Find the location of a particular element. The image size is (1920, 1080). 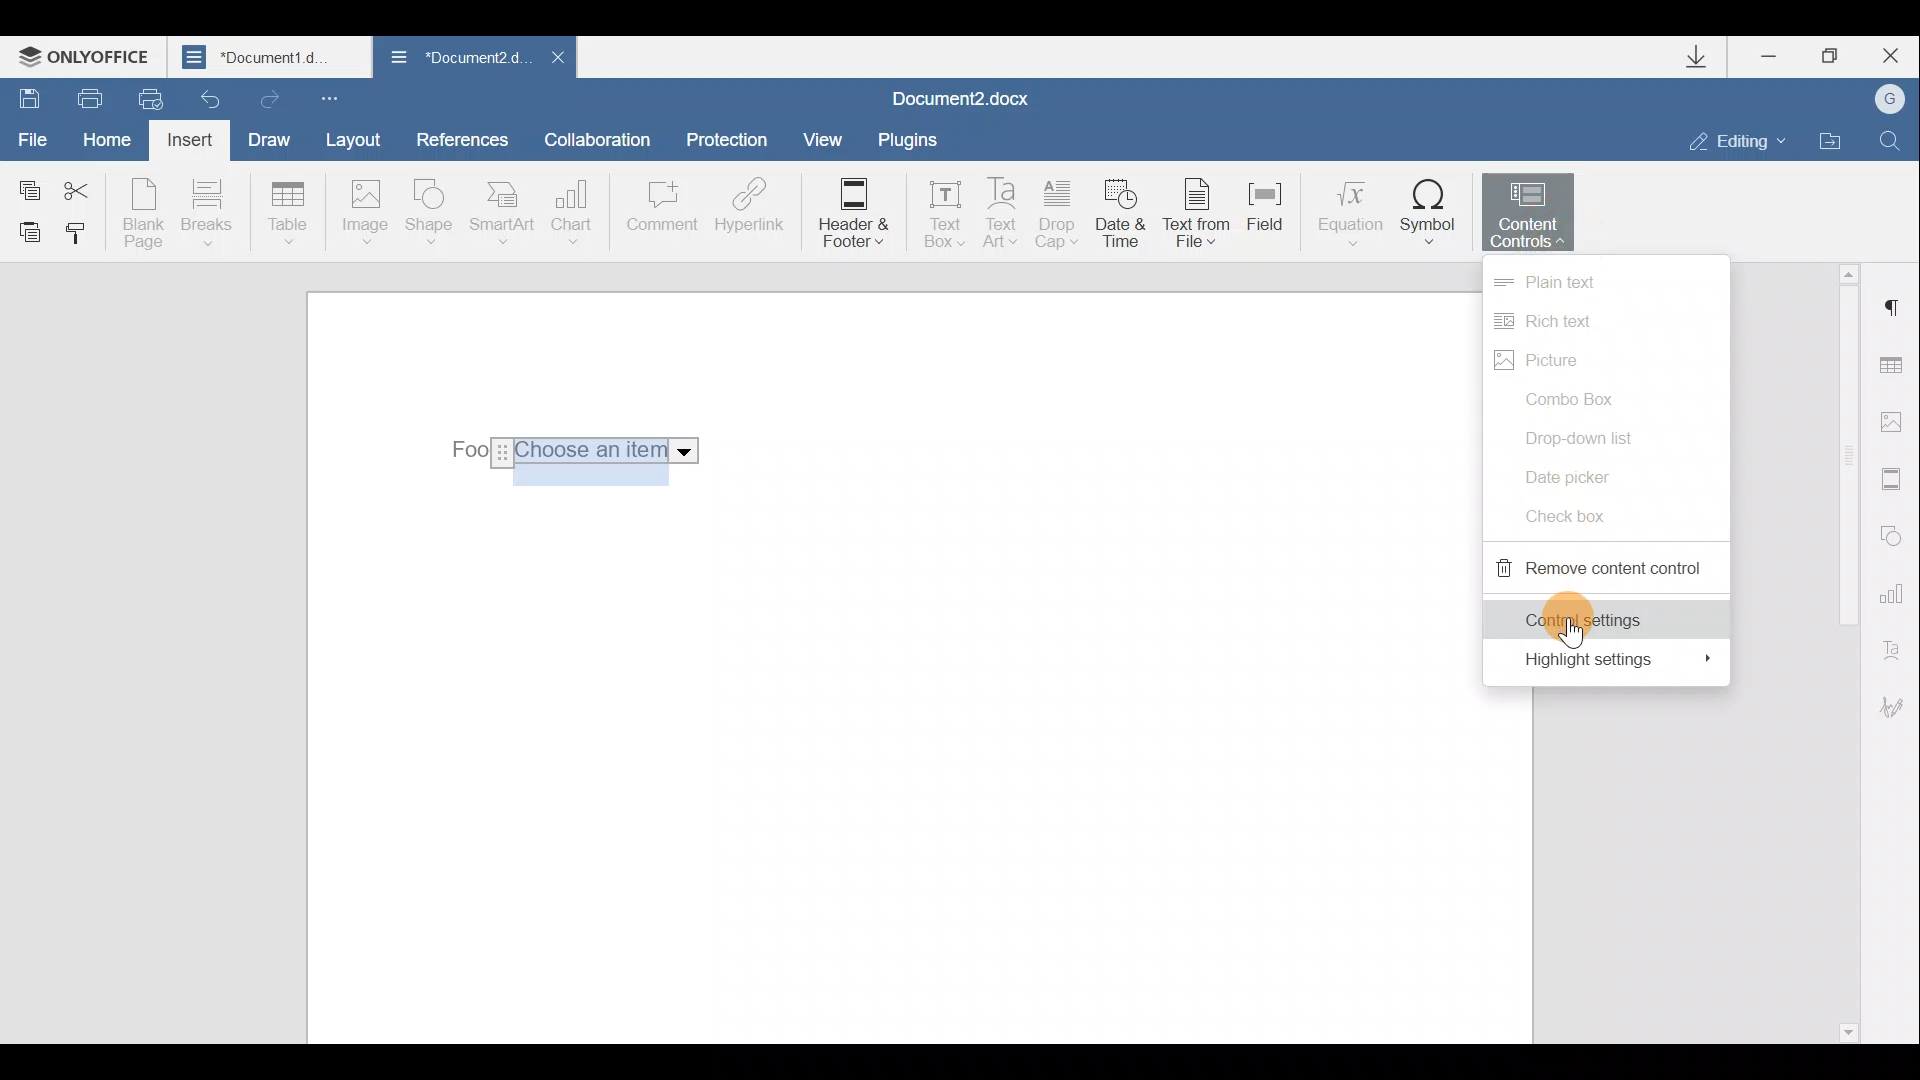

Account name is located at coordinates (1883, 100).